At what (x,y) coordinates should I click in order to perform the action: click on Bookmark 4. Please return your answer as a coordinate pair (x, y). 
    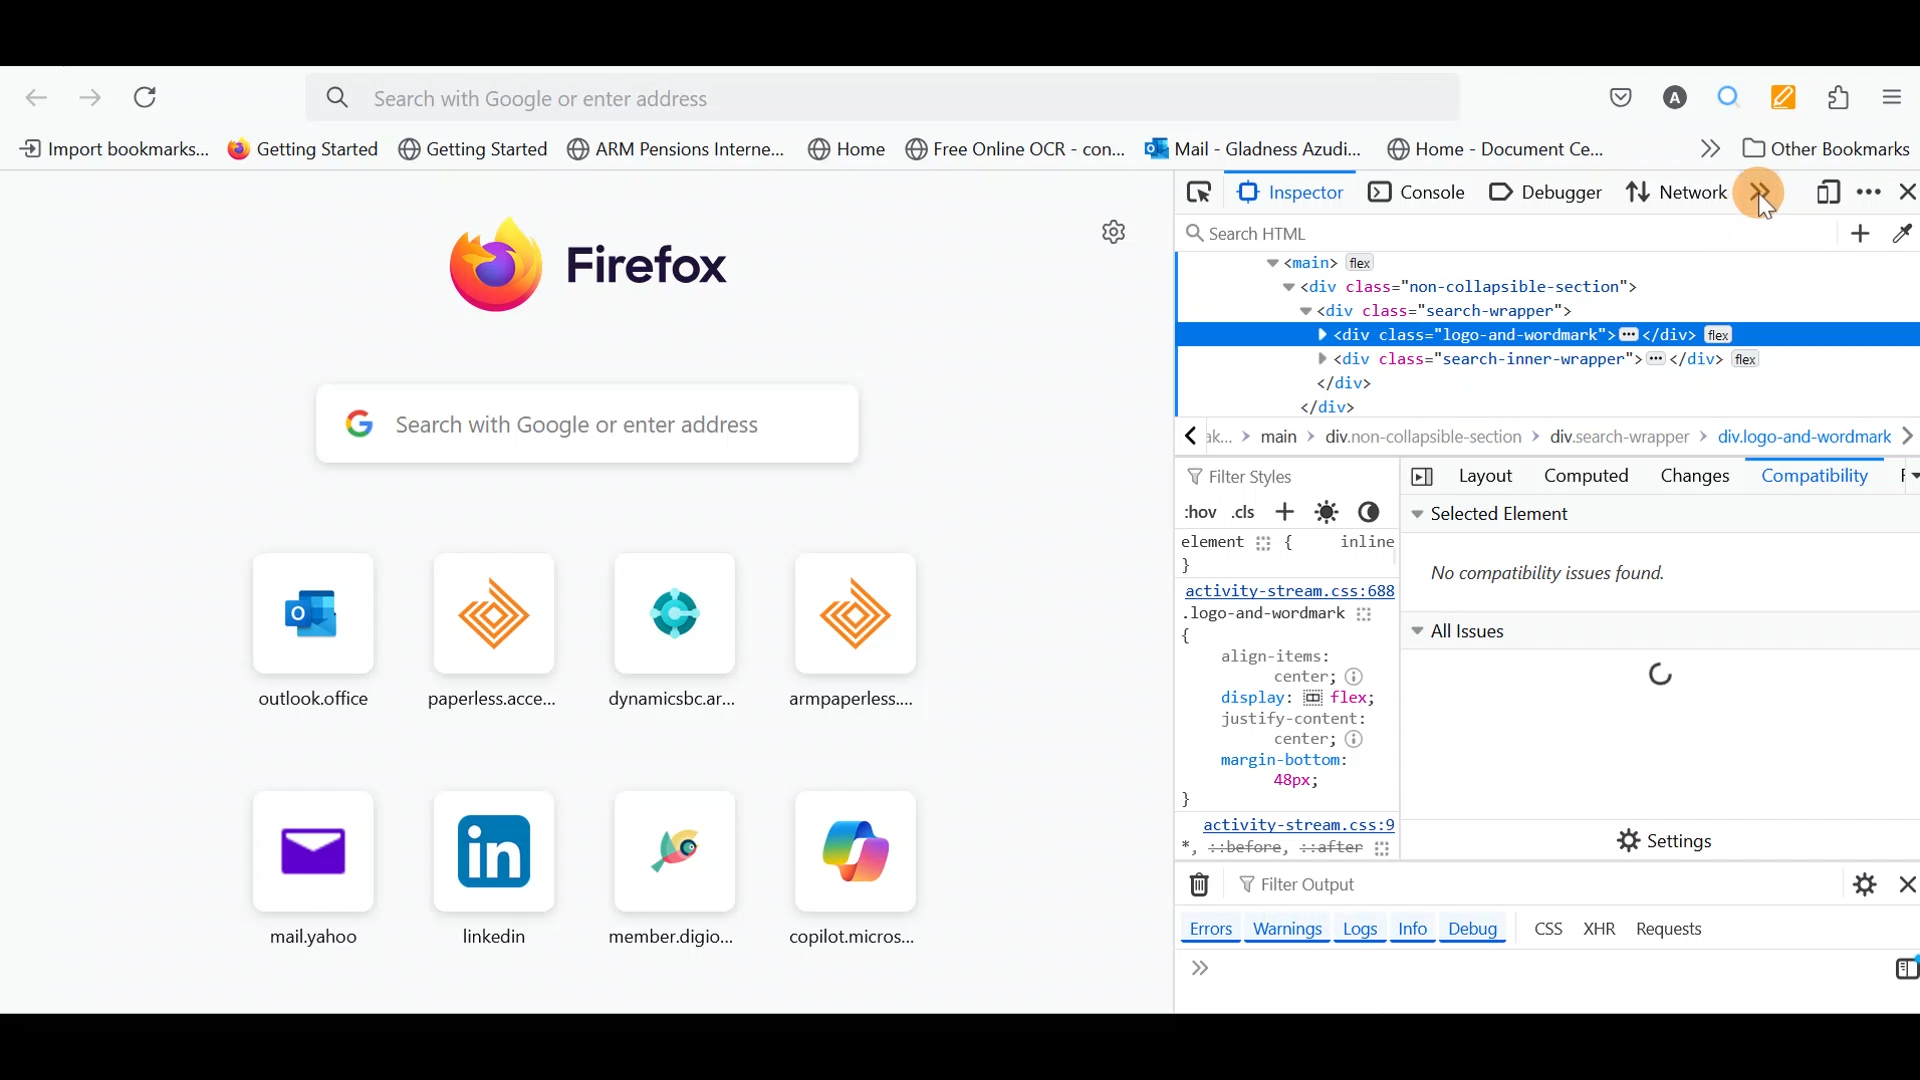
    Looking at the image, I should click on (675, 149).